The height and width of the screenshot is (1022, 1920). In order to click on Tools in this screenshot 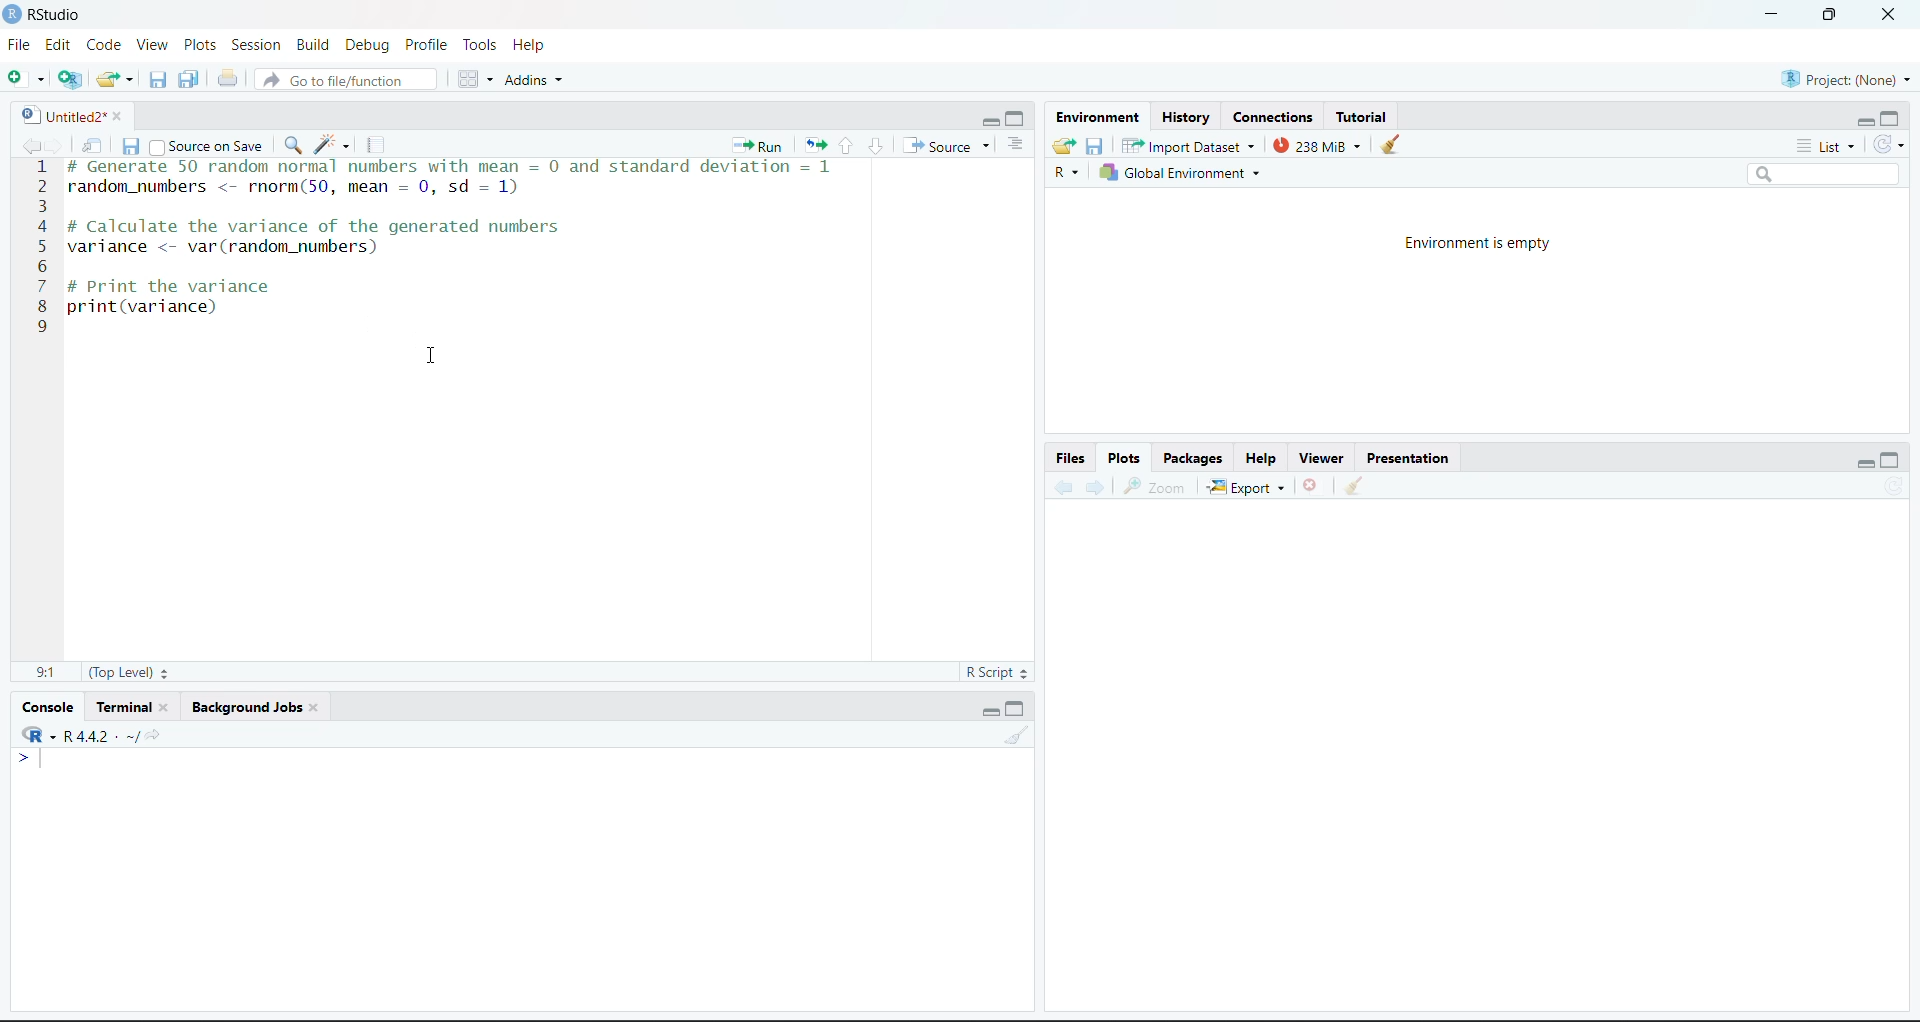, I will do `click(482, 45)`.